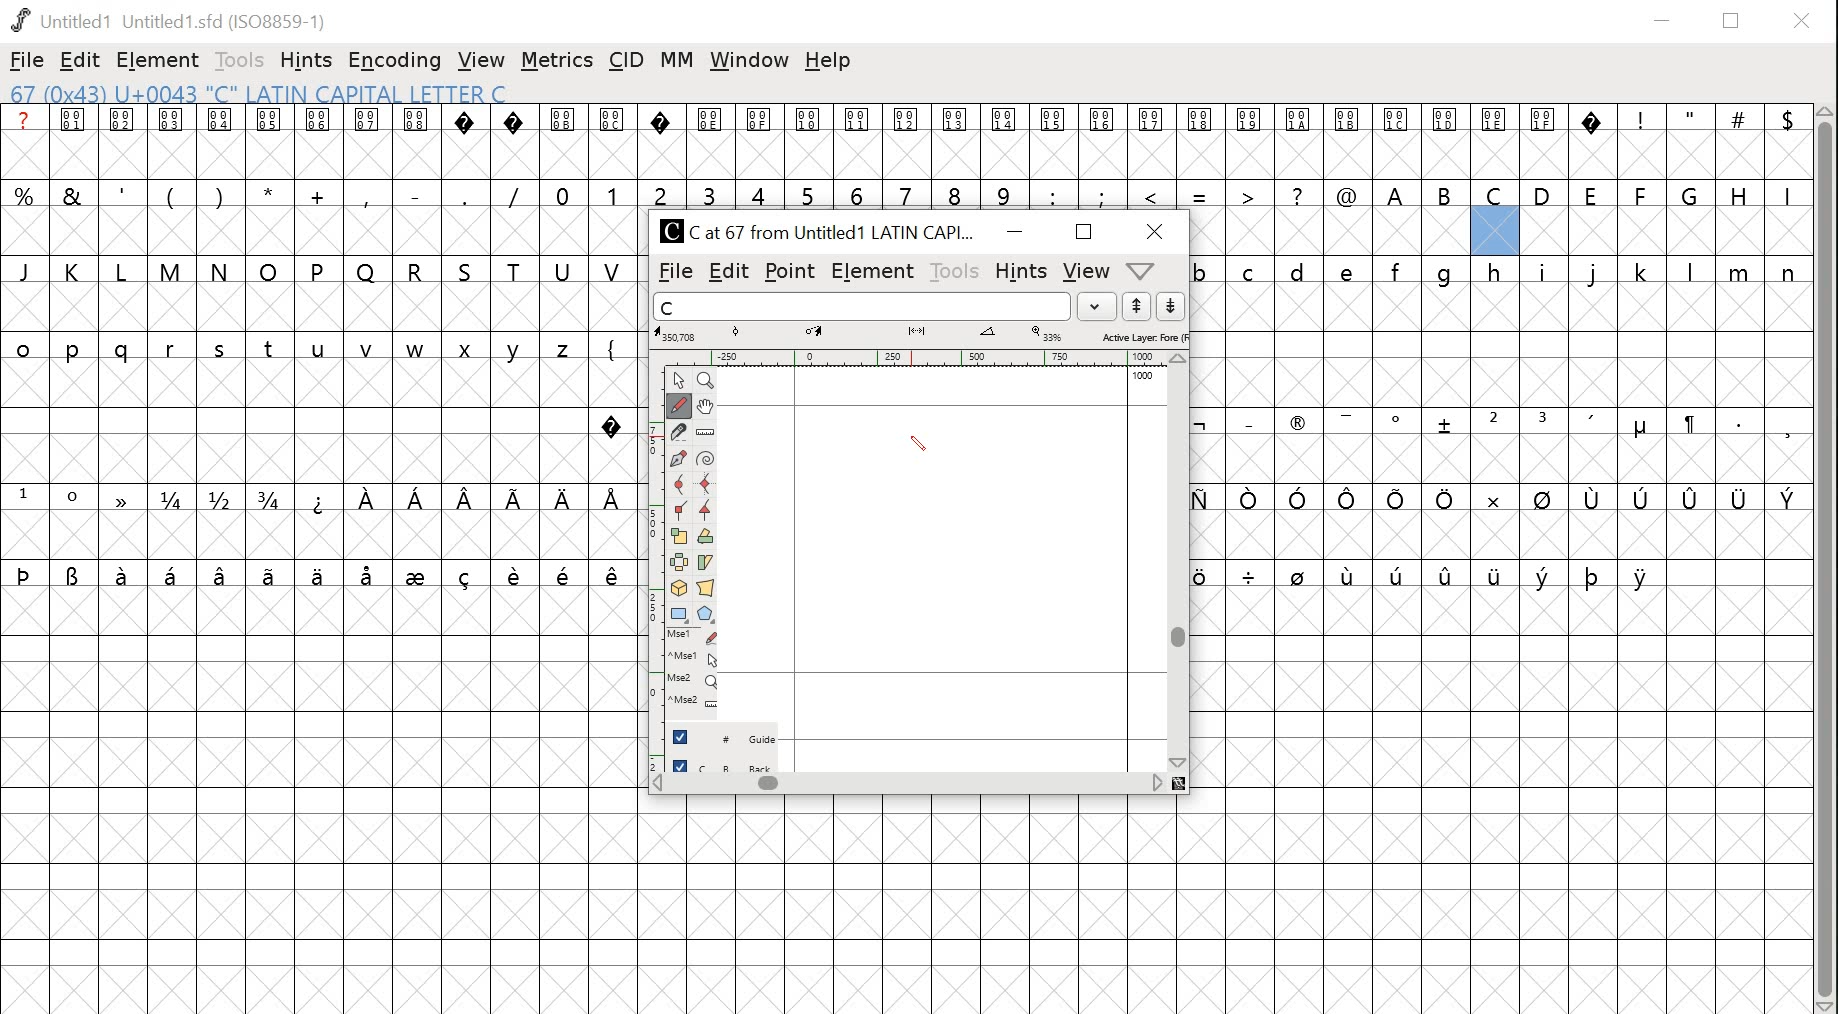 The image size is (1838, 1014). Describe the element at coordinates (393, 62) in the screenshot. I see `encoding` at that location.